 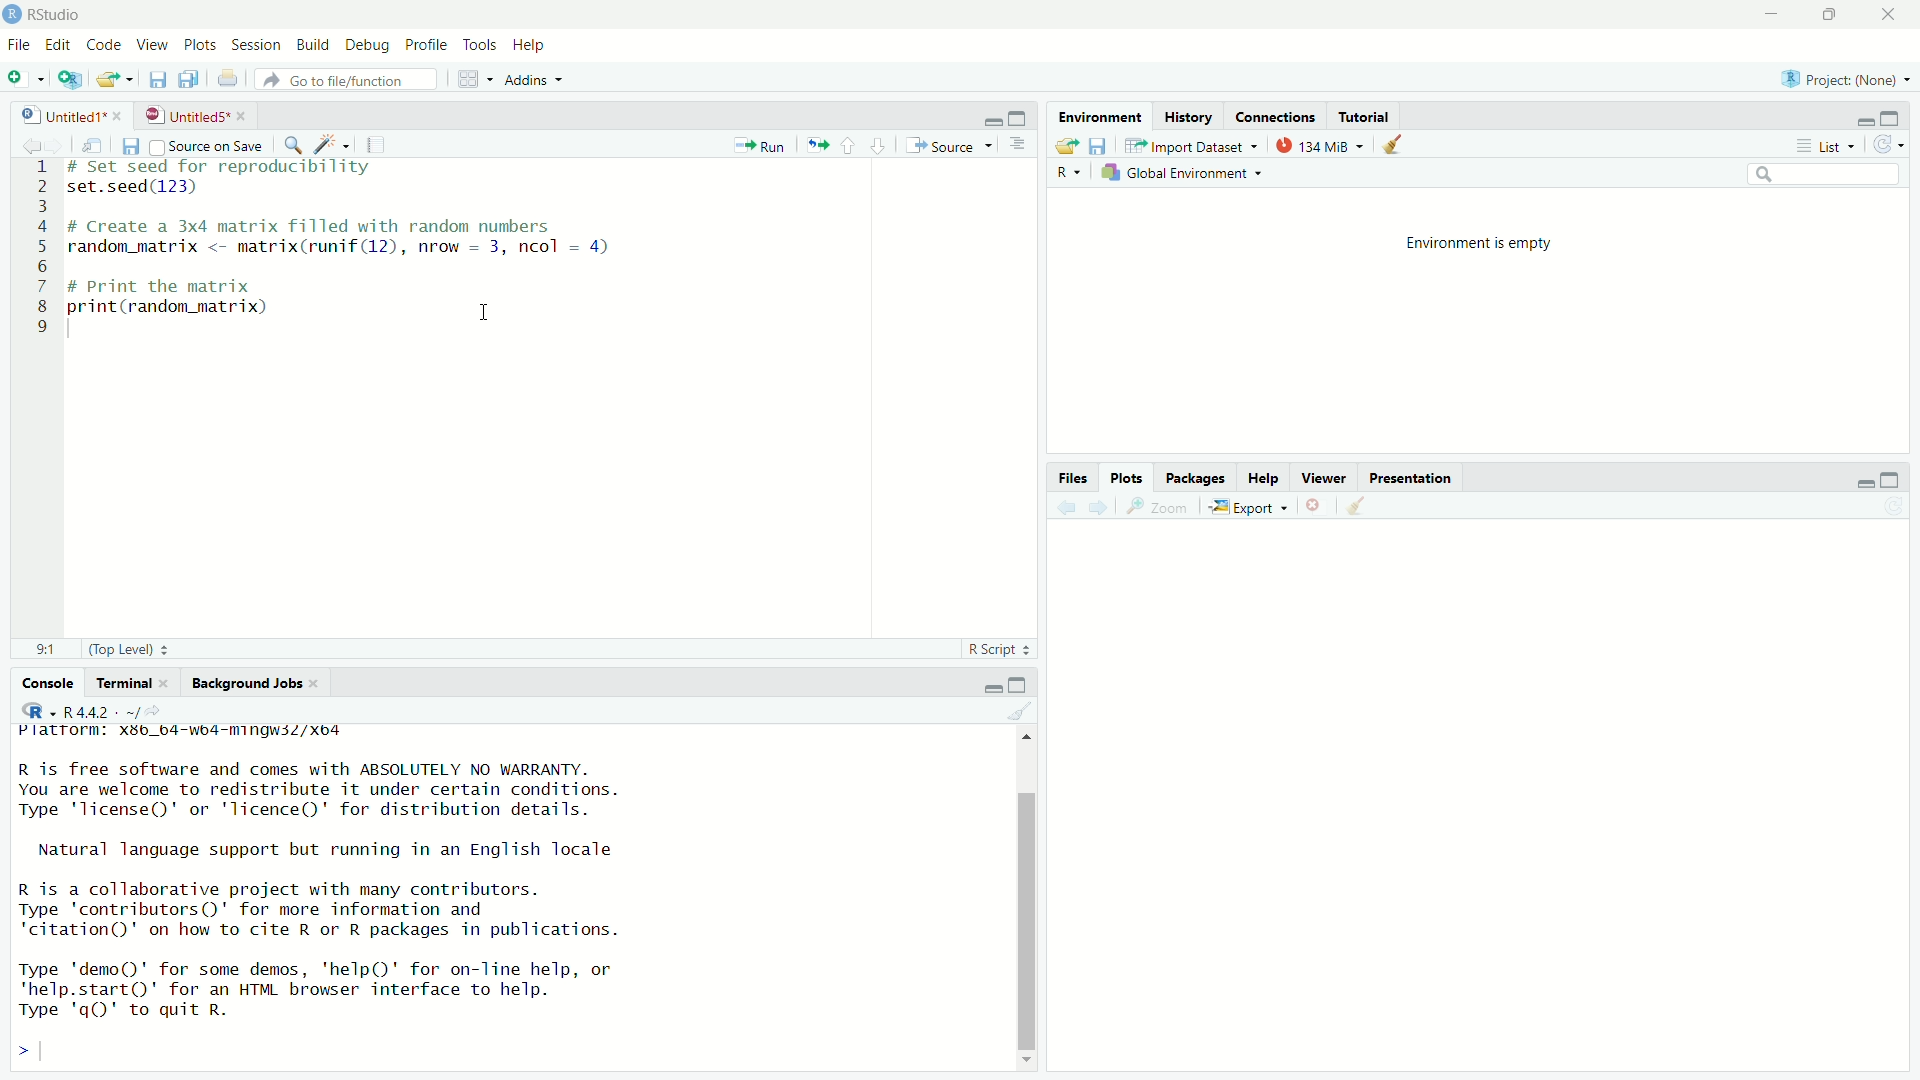 I want to click on View, so click(x=153, y=44).